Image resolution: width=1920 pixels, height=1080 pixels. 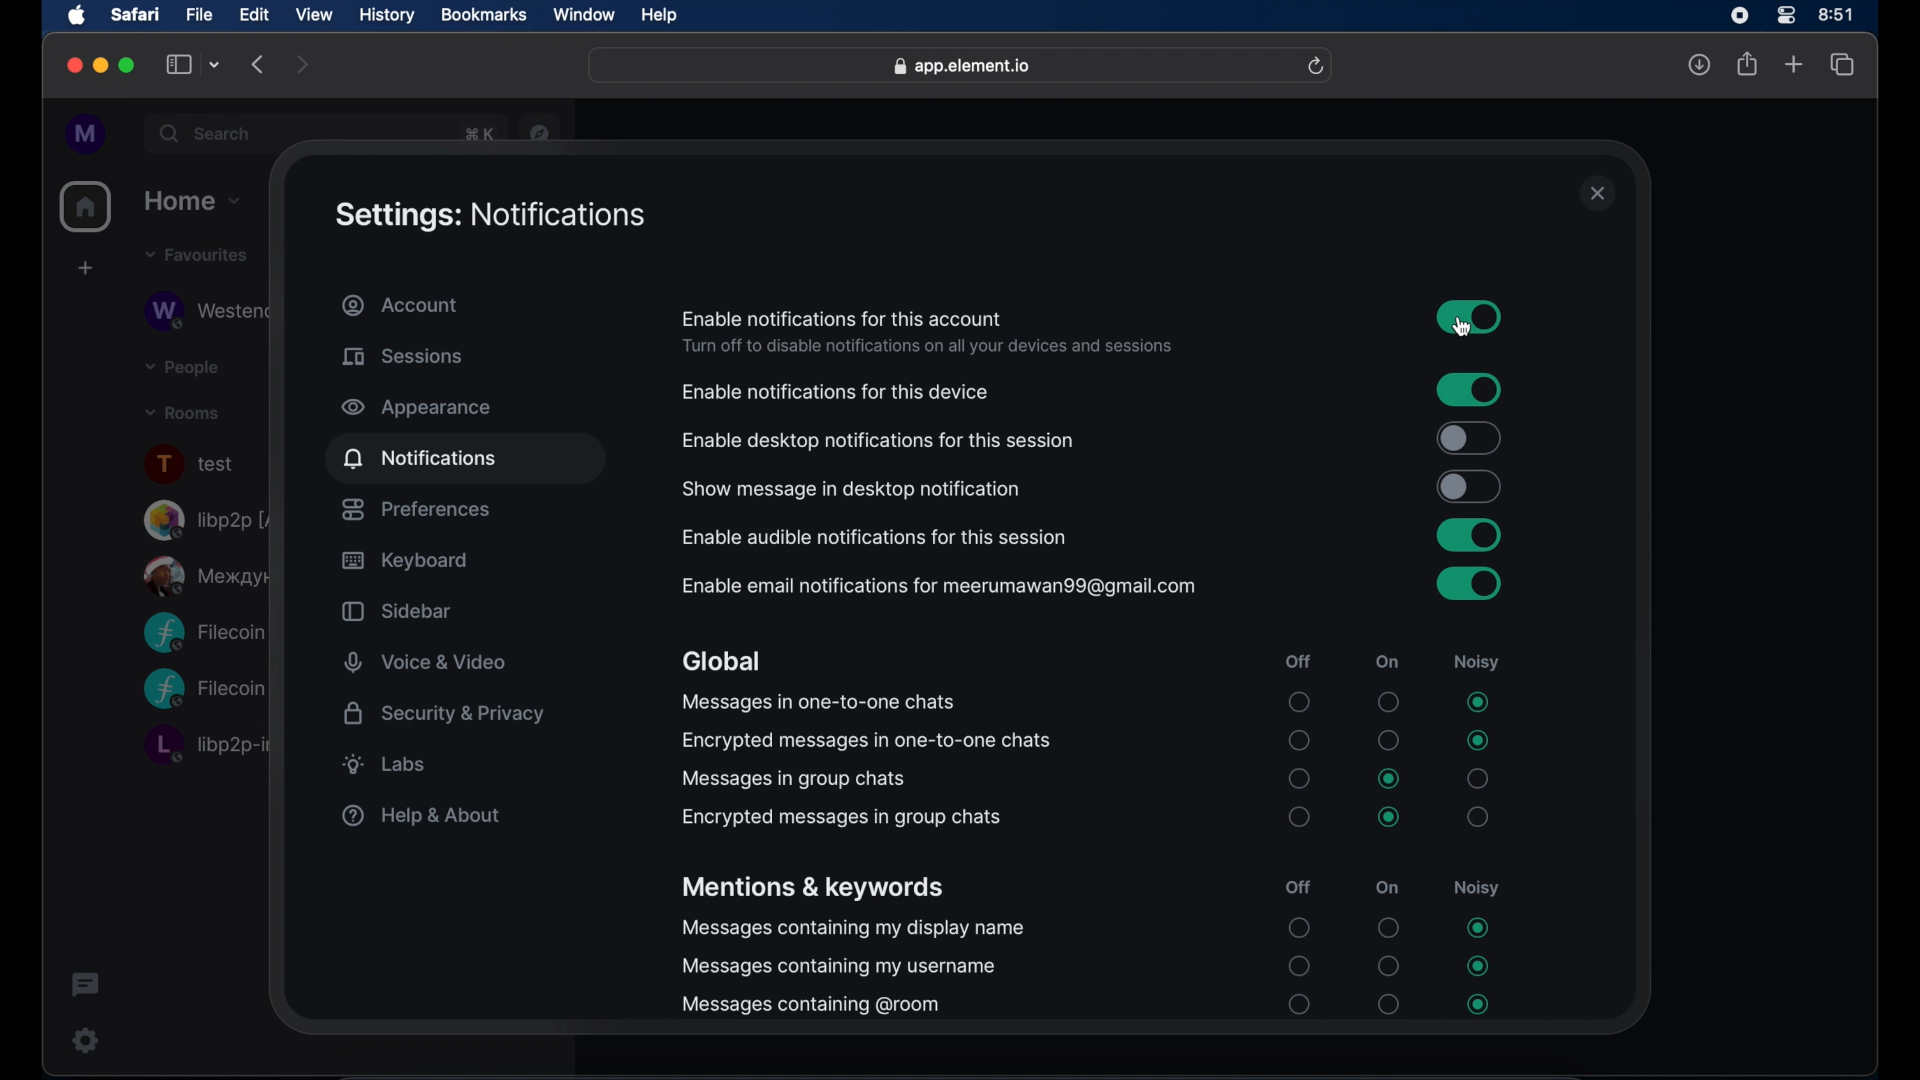 I want to click on search, so click(x=205, y=135).